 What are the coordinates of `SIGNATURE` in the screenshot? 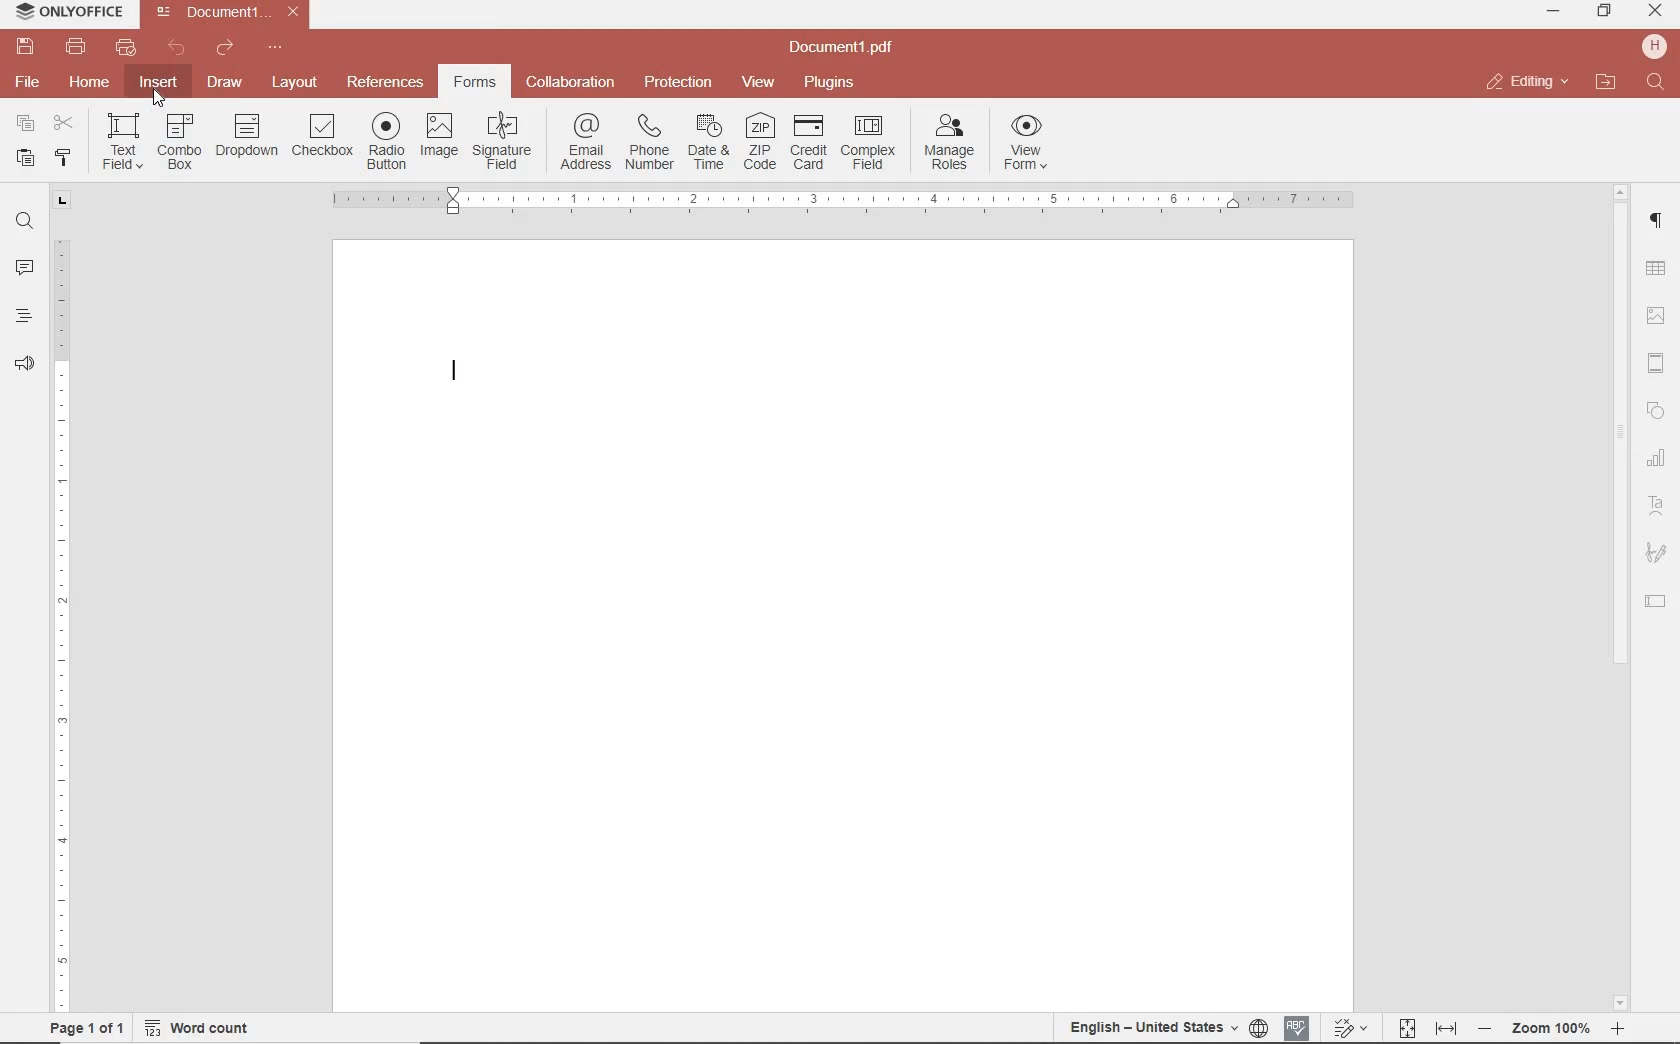 It's located at (1656, 554).